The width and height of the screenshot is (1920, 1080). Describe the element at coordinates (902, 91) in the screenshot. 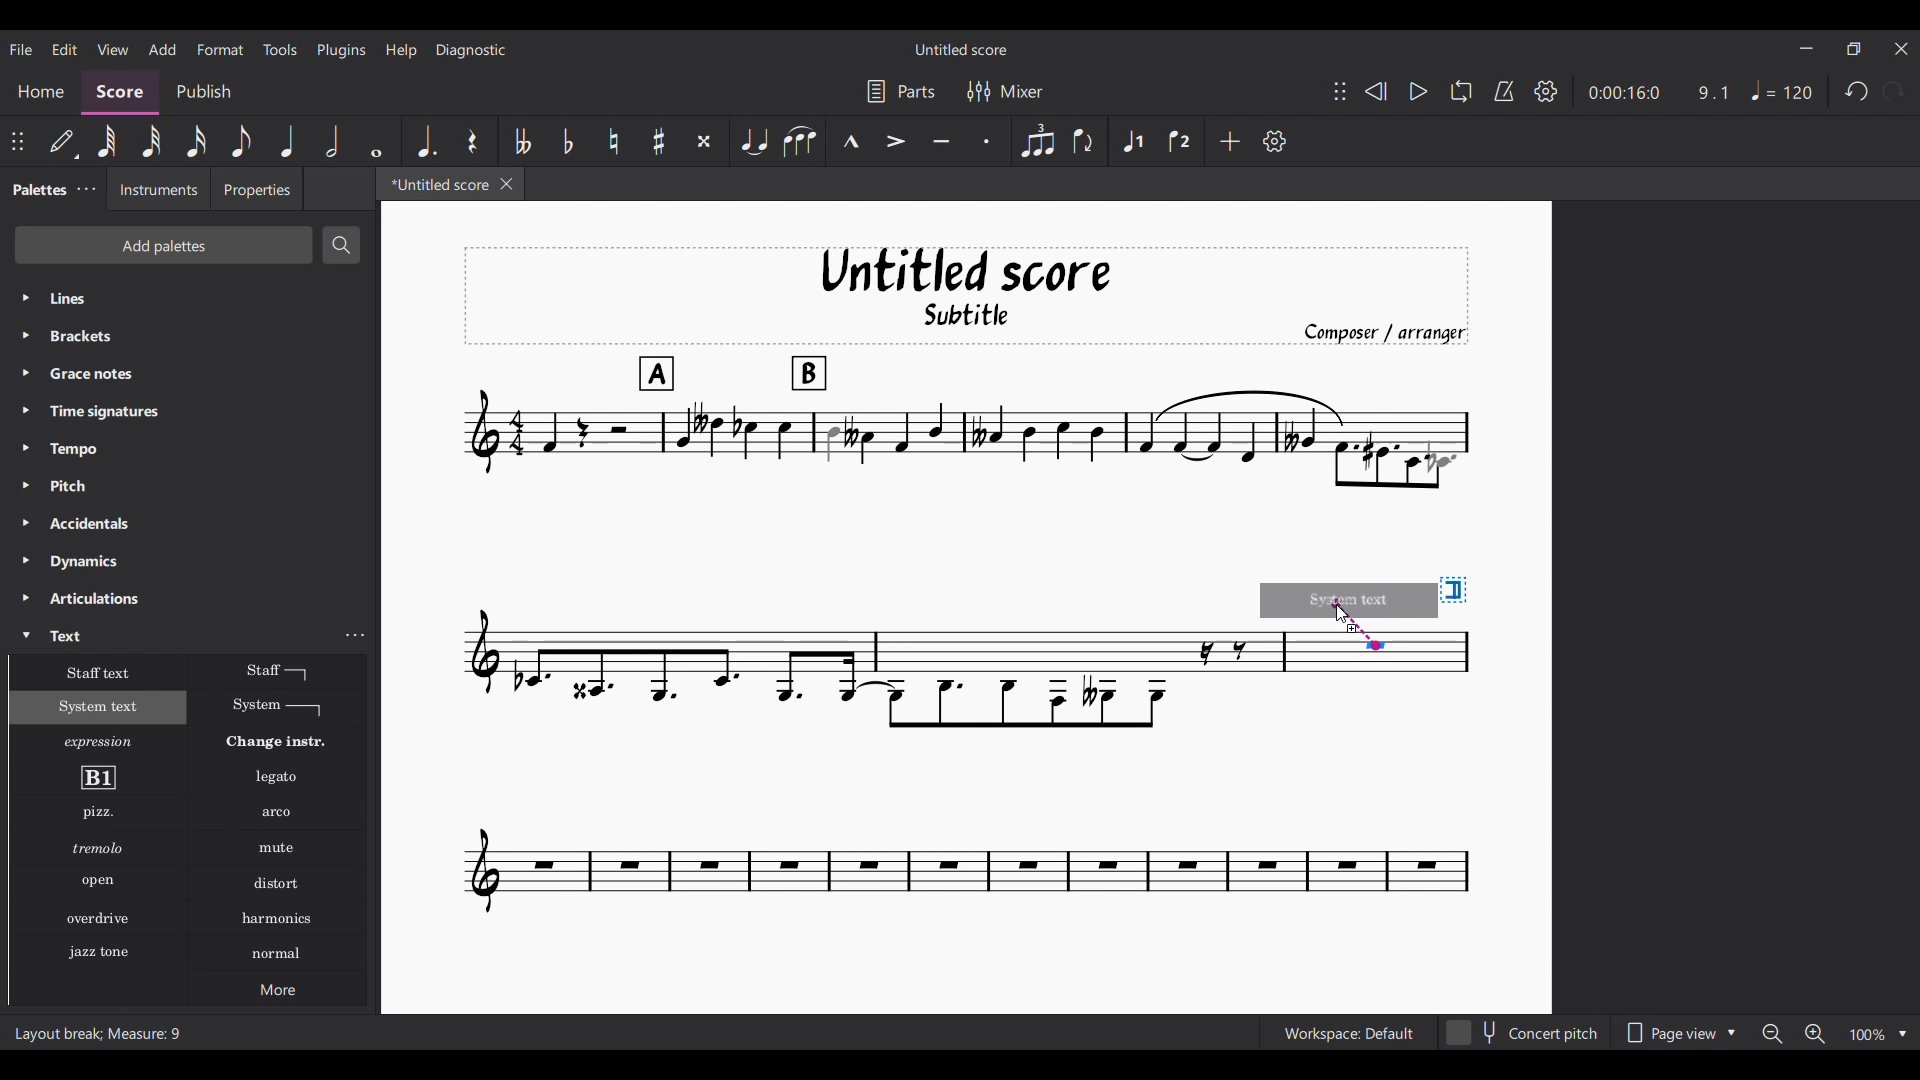

I see `Parts settings` at that location.